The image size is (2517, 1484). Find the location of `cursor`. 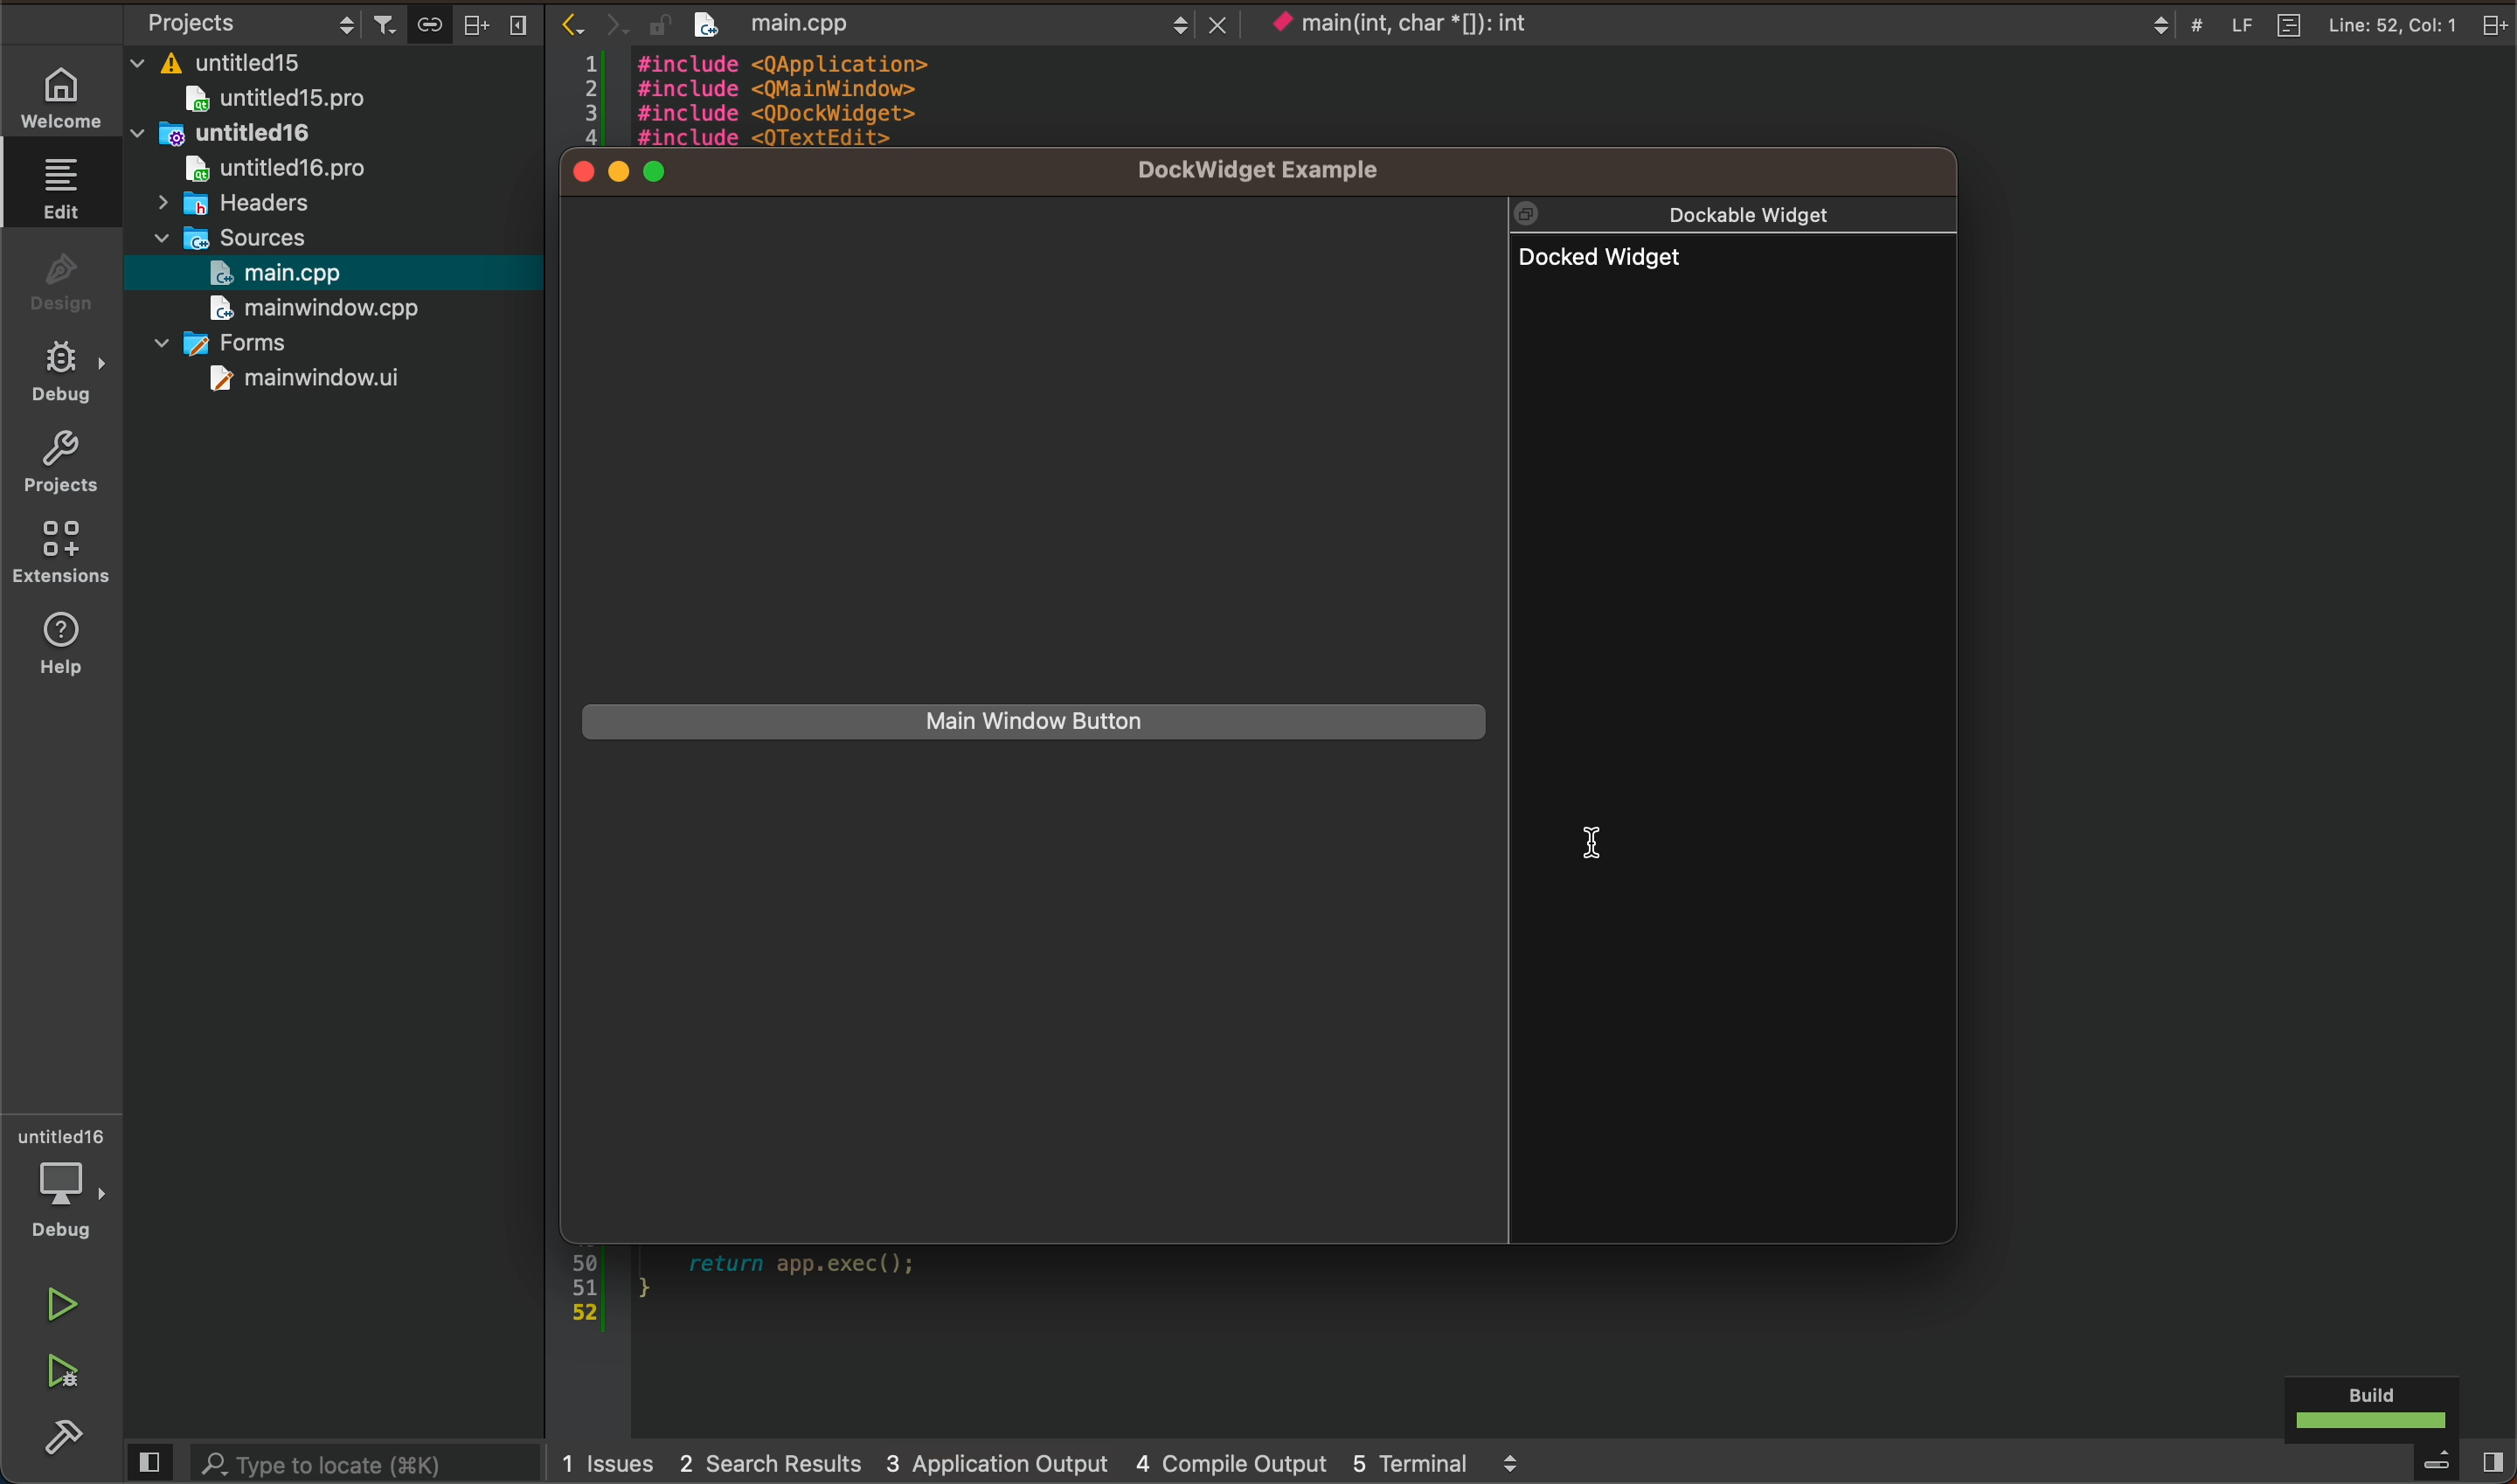

cursor is located at coordinates (1616, 837).